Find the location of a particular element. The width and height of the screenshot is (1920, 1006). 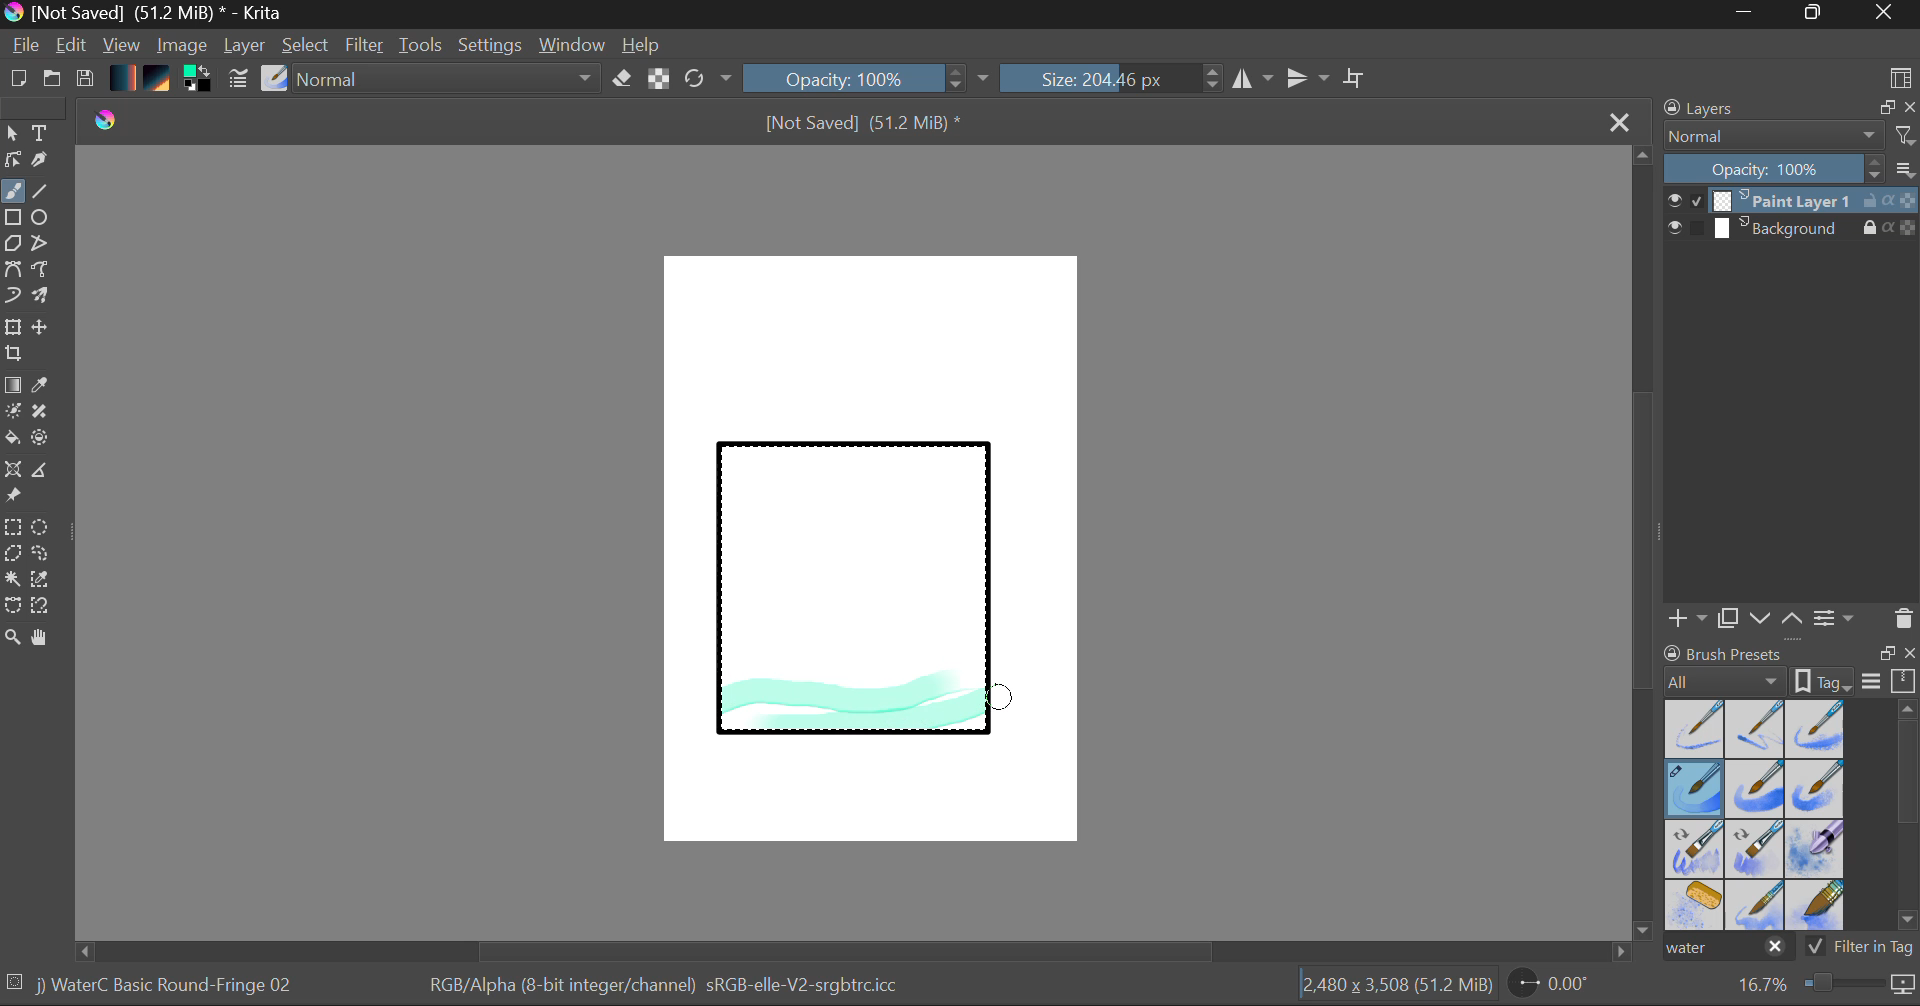

Lock Alpha is located at coordinates (656, 80).